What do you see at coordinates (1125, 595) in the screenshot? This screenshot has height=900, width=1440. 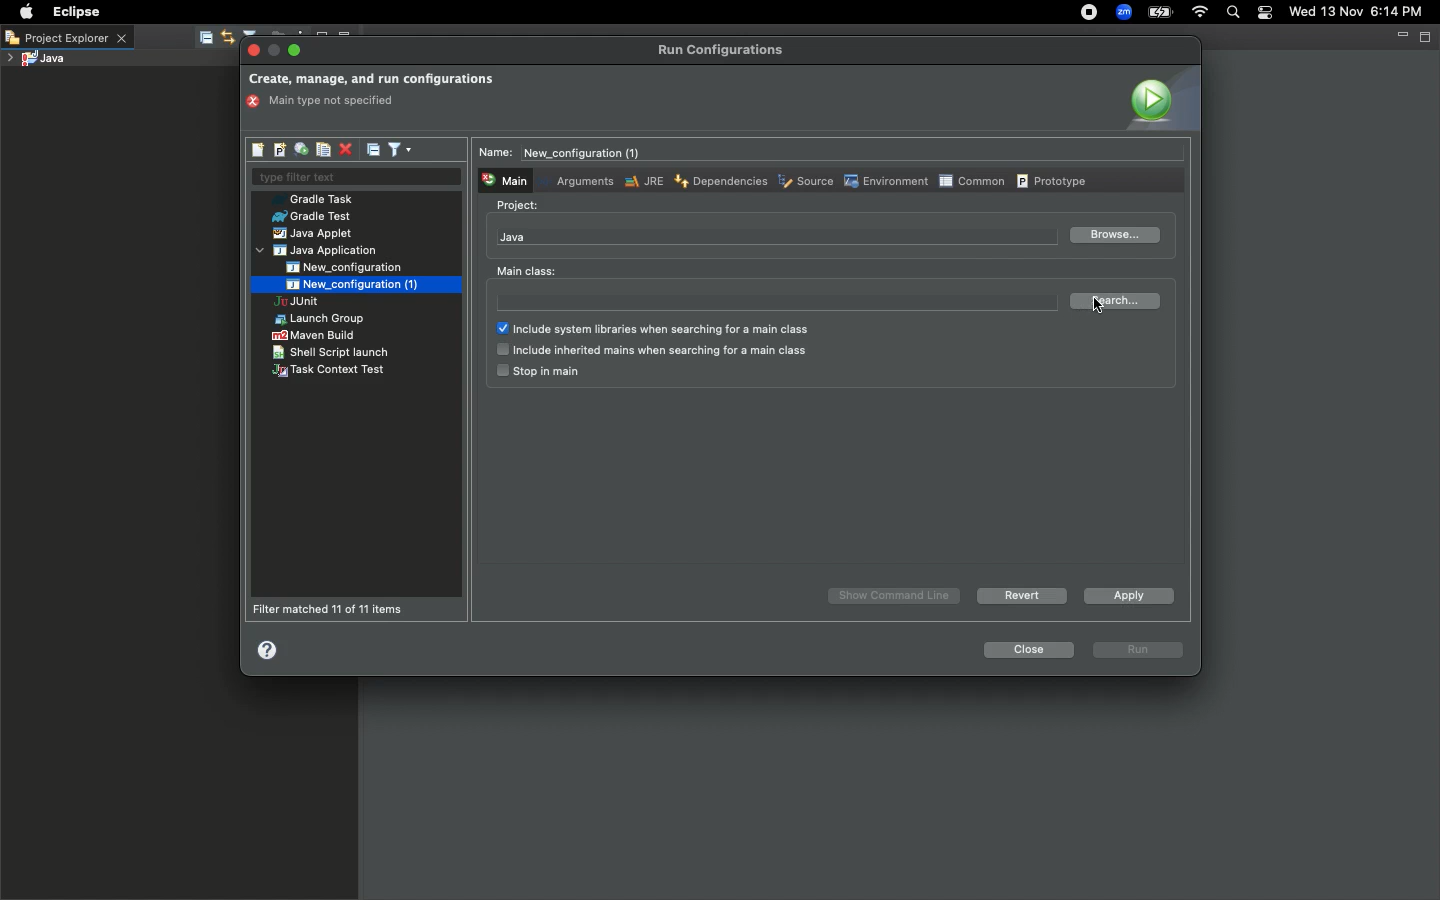 I see `Apply` at bounding box center [1125, 595].